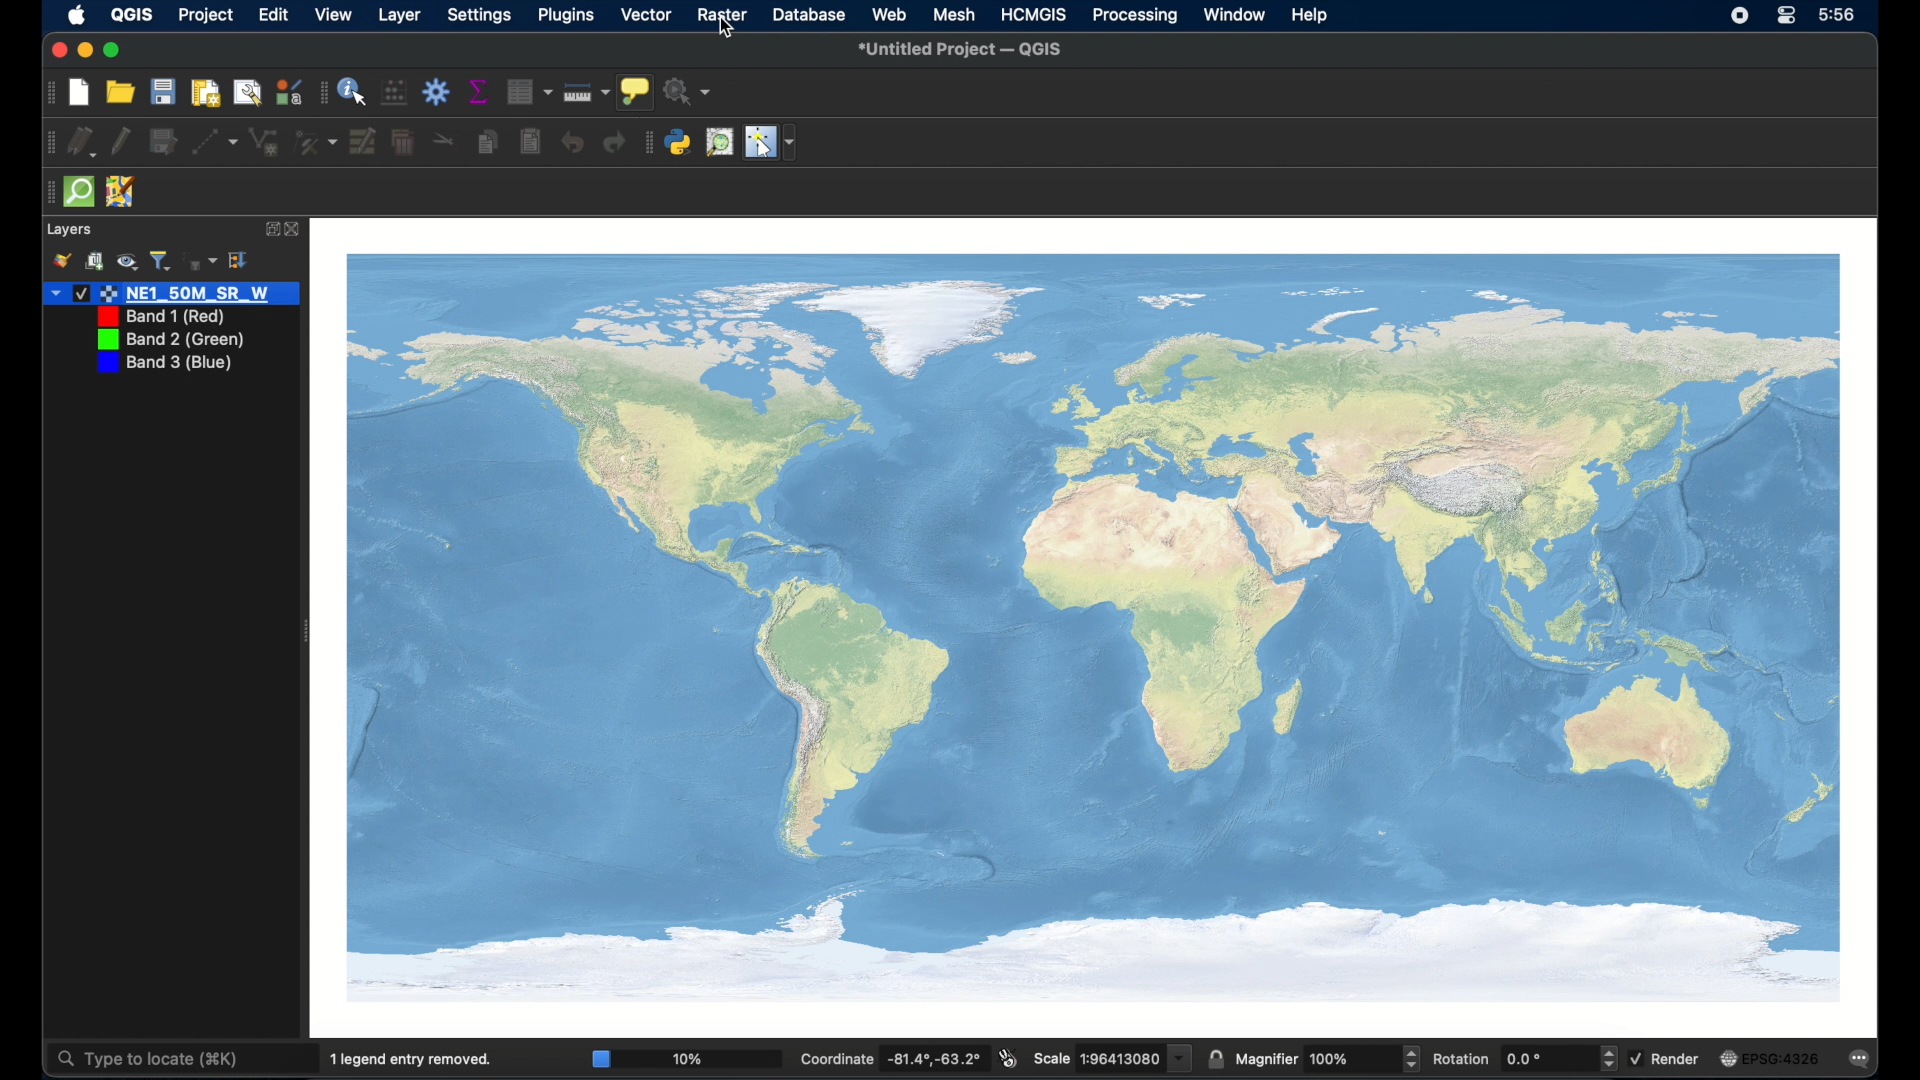  Describe the element at coordinates (1608, 1062) in the screenshot. I see `increase/decrease arrows` at that location.